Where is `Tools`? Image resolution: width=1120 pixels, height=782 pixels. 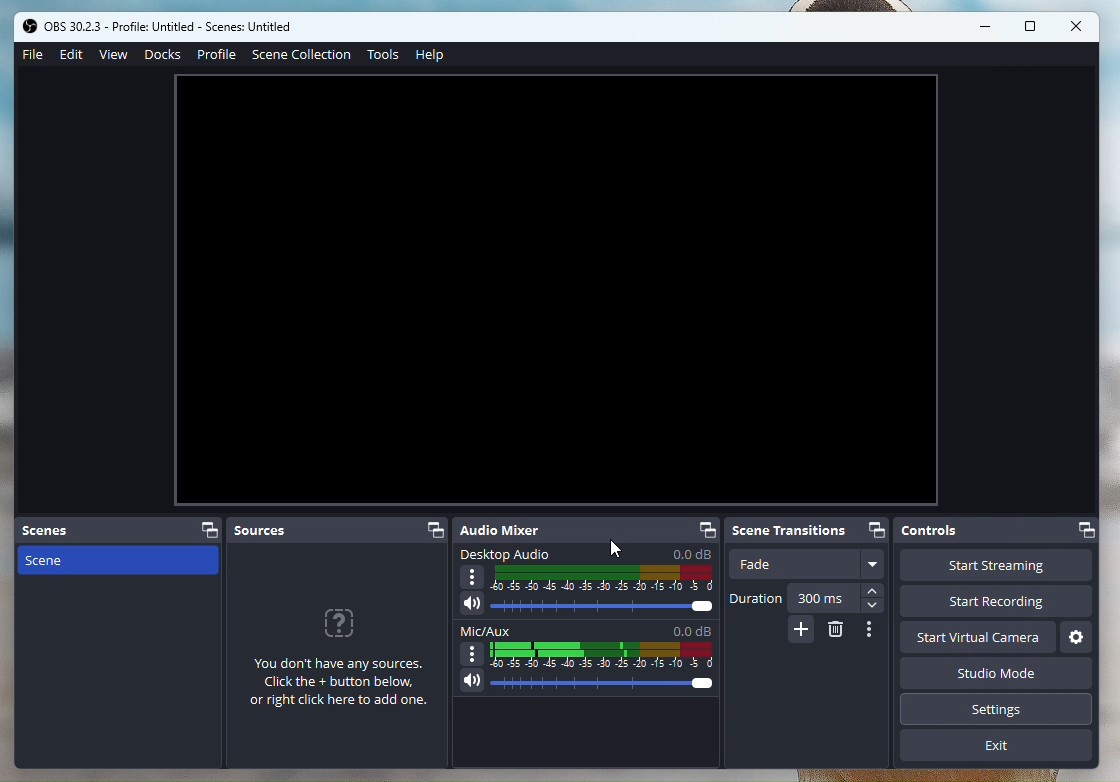 Tools is located at coordinates (386, 56).